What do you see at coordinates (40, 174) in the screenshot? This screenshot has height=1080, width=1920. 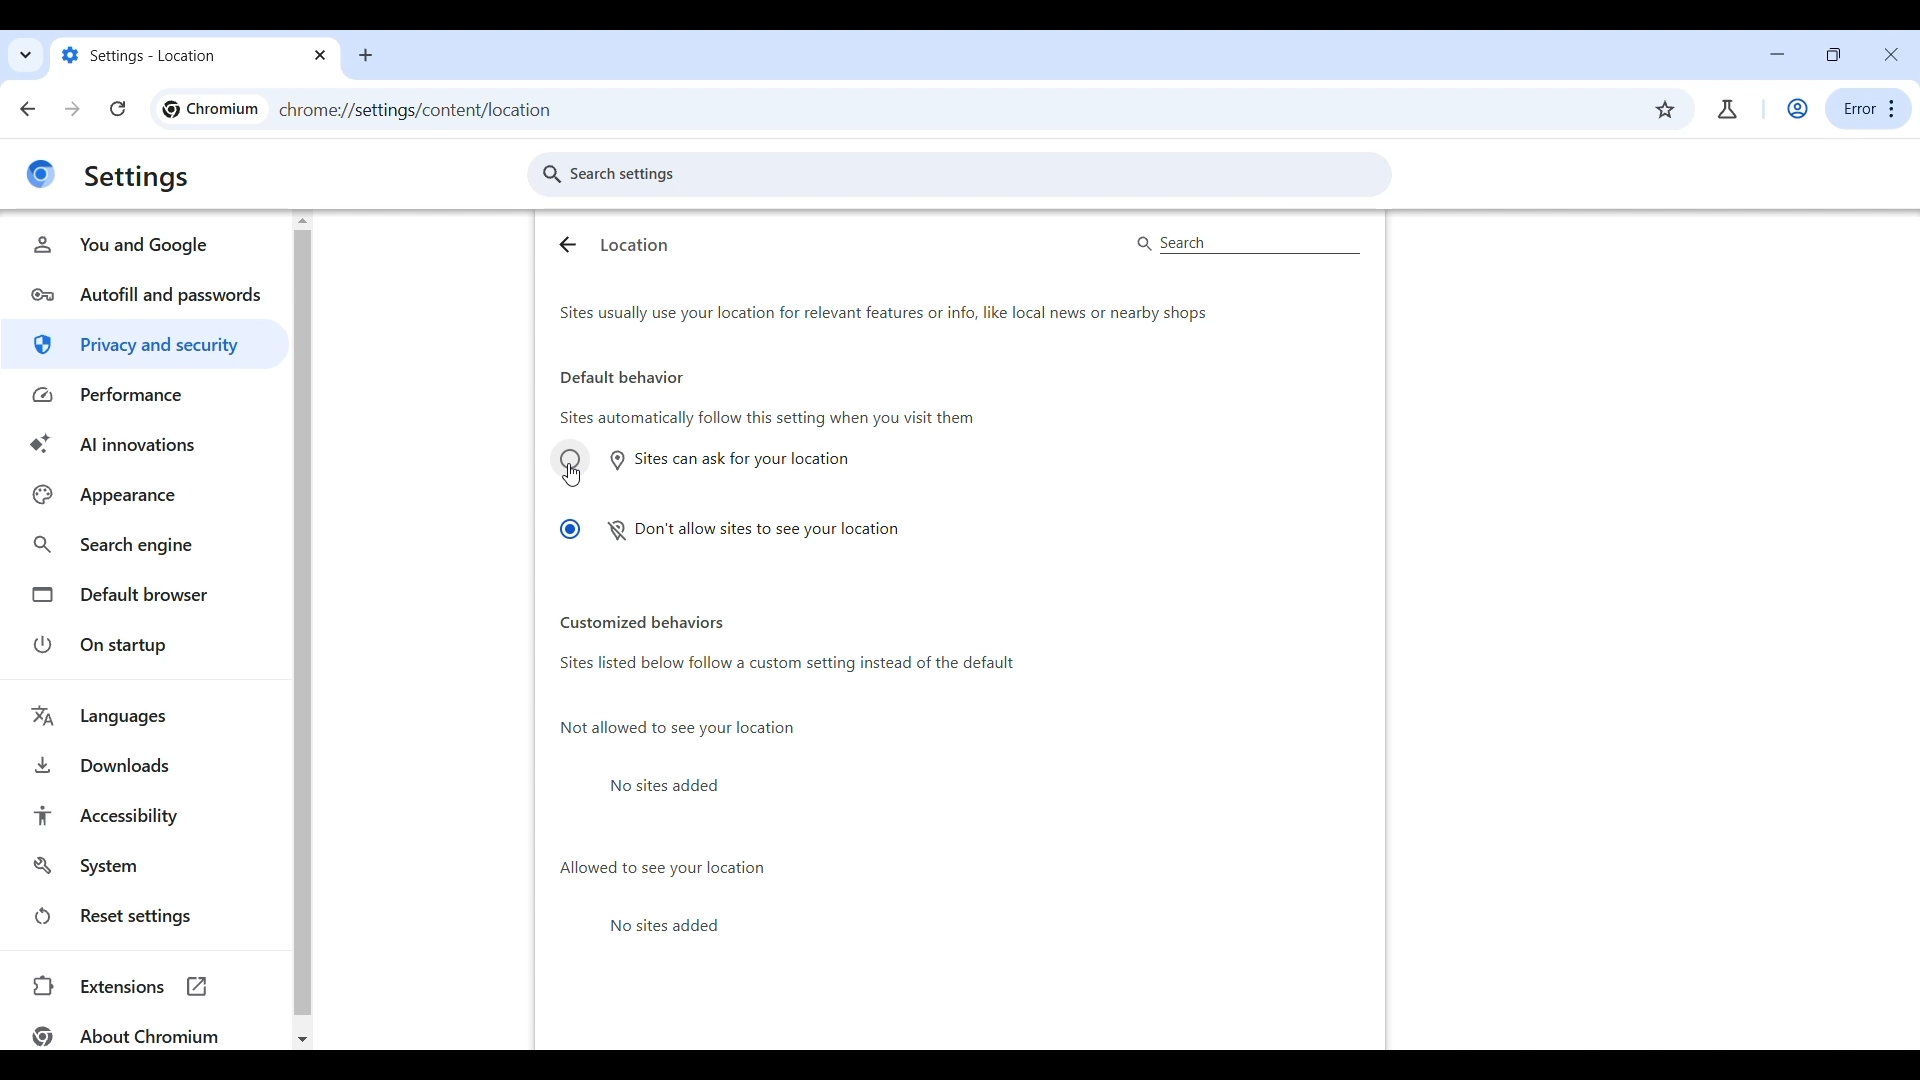 I see `chrome logo` at bounding box center [40, 174].